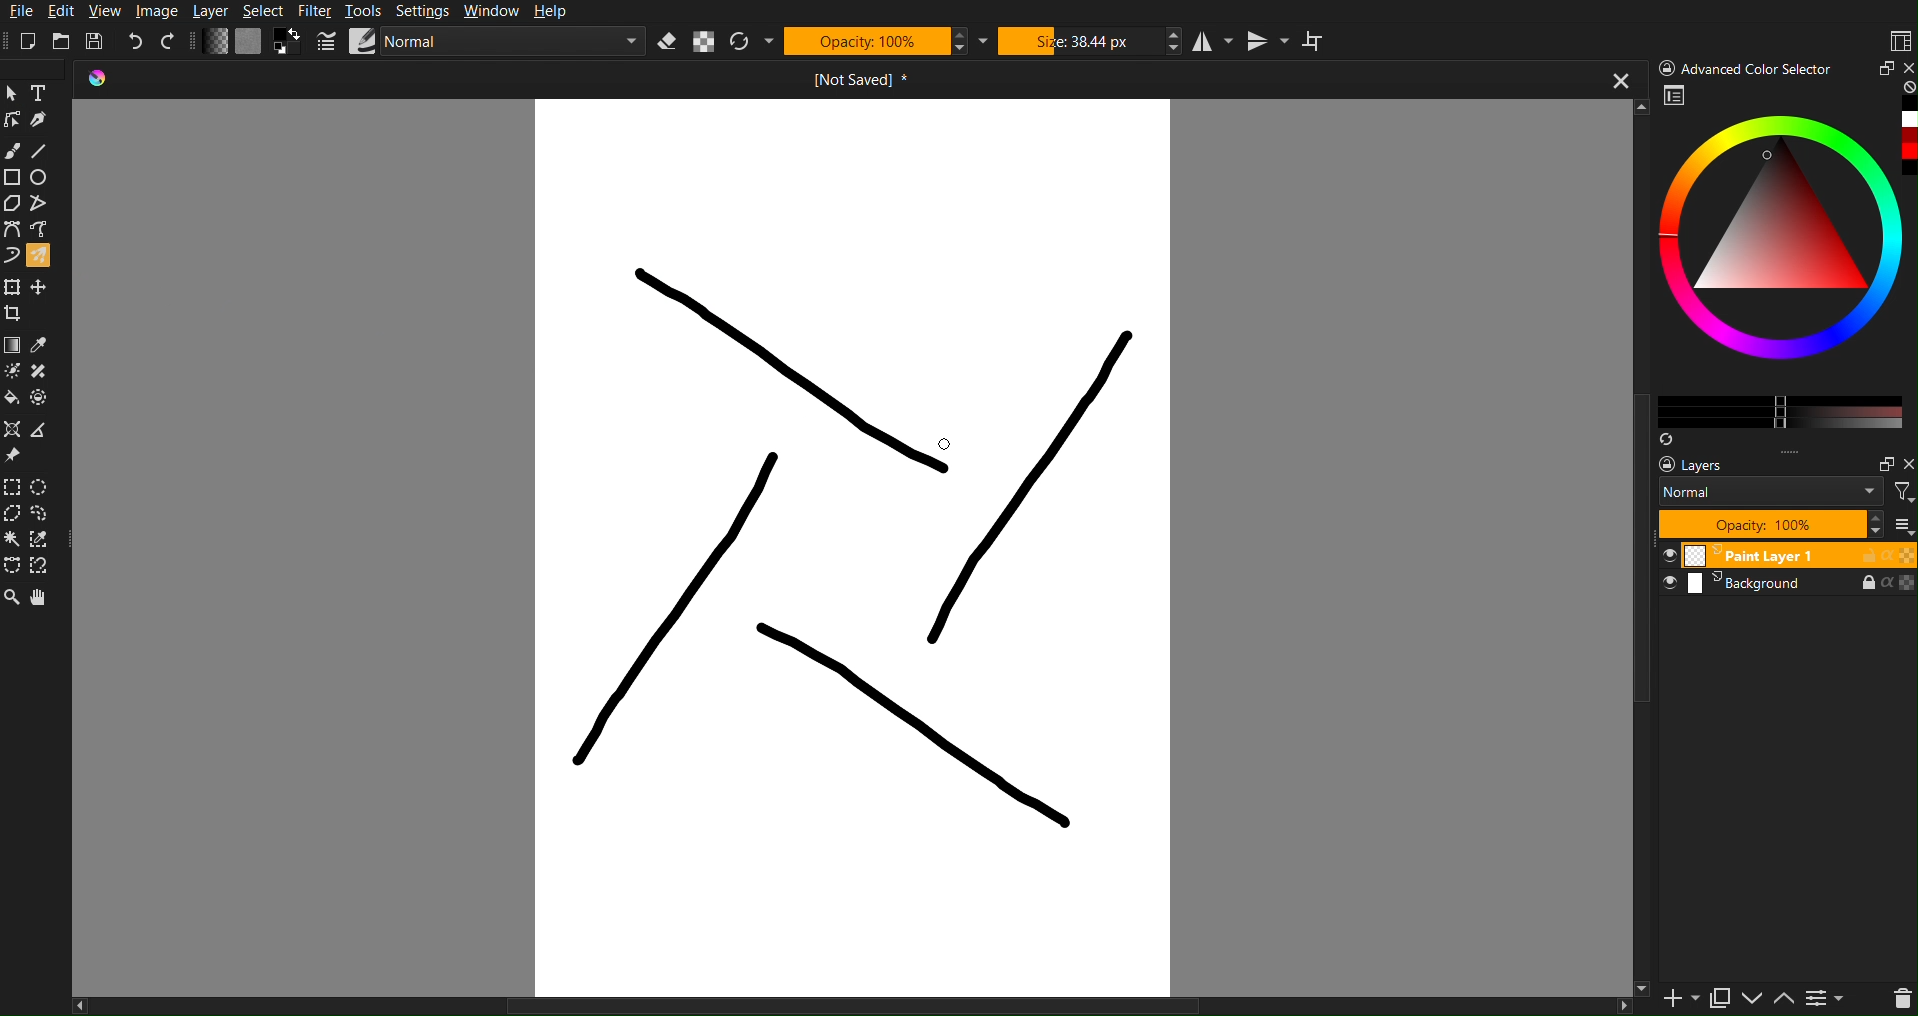 The width and height of the screenshot is (1918, 1016). I want to click on Transform Tool, so click(13, 286).